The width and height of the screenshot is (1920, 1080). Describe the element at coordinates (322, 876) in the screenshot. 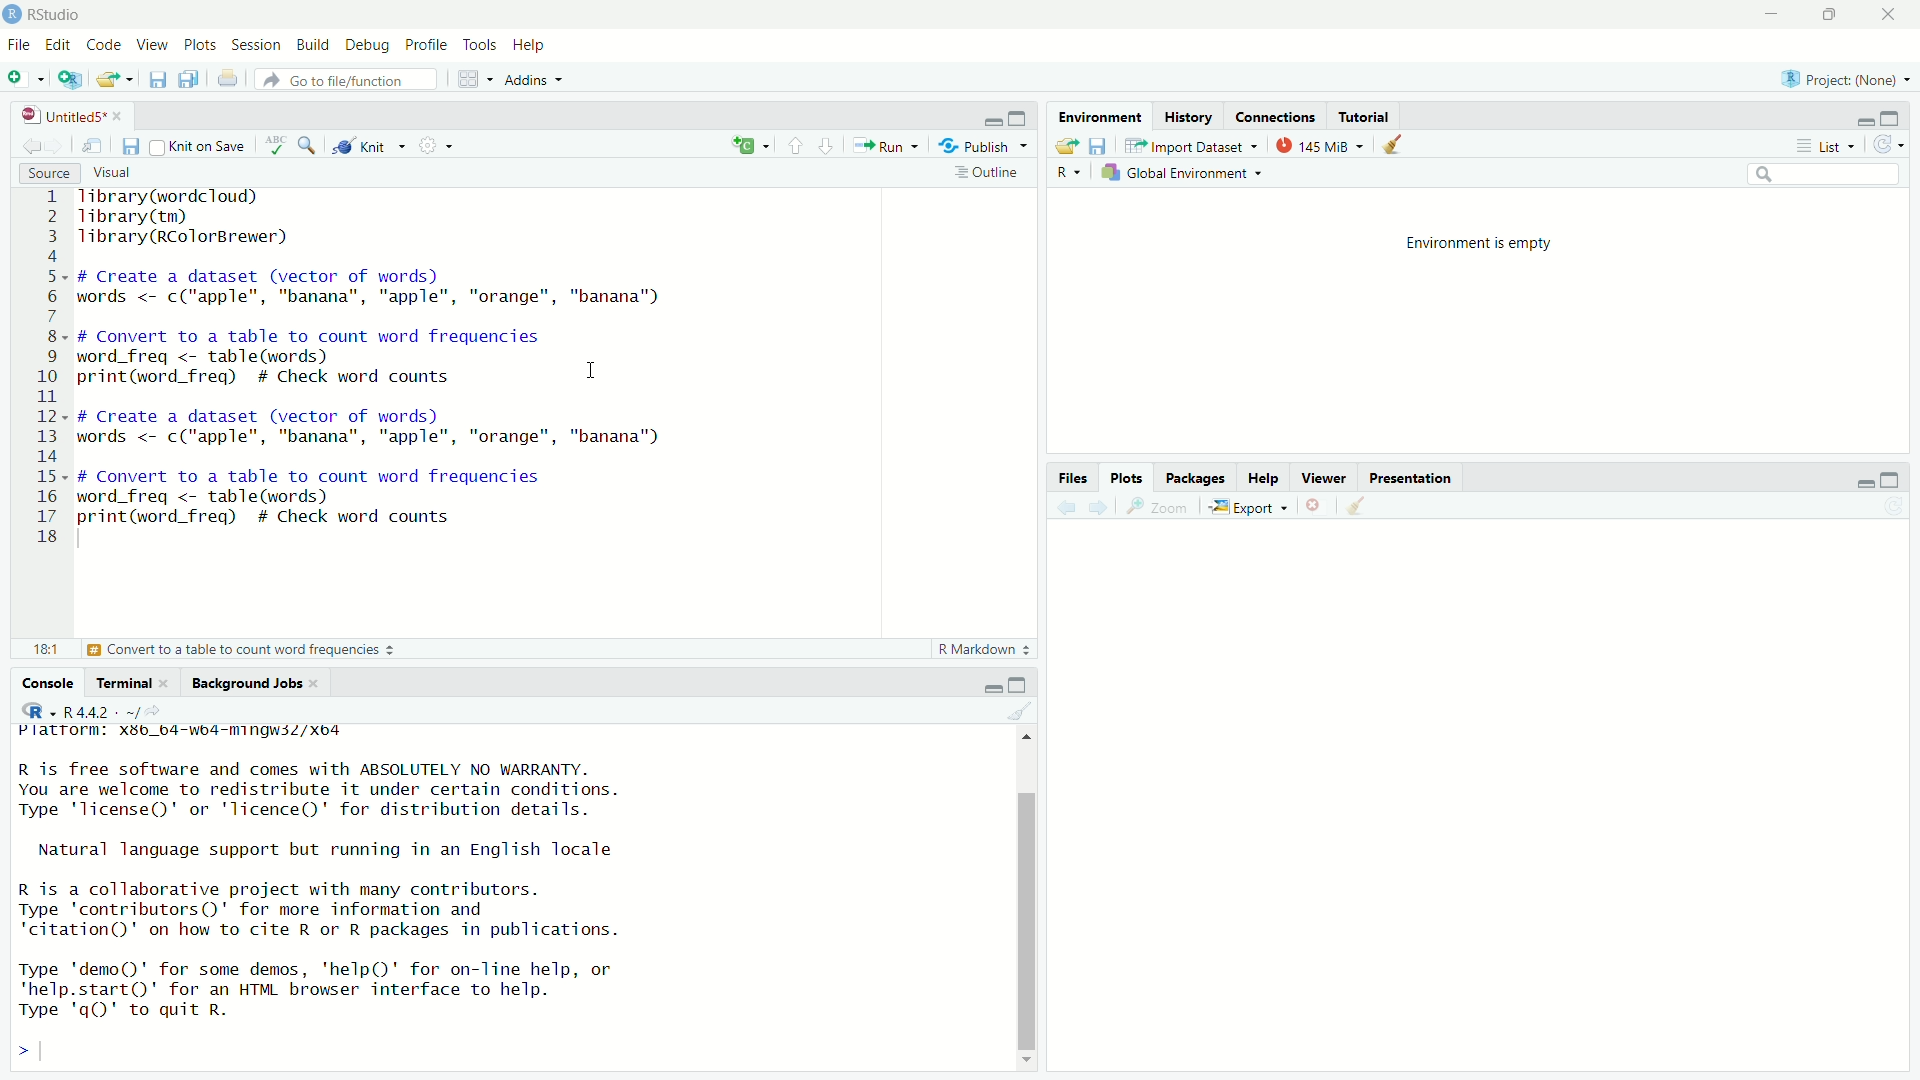

I see `R is free software and comes with ABSOLUTELY NO WARRANTY.

You are welcome to redistribute it under certain conditions.

Type 'license()' or 'licence()' for distribution details.
Natural language support but running in an English locale

R is a collaborative project with many contributors.

Type ‘contributors’ for more information and

"citation()' on how to cite R or R packages in publications.

Type 'demo()' for some demos, 'help()' for on-line help, or

'help.start()' for an HTML browser interface to help.

Type 'qQ)' to quit R.` at that location.